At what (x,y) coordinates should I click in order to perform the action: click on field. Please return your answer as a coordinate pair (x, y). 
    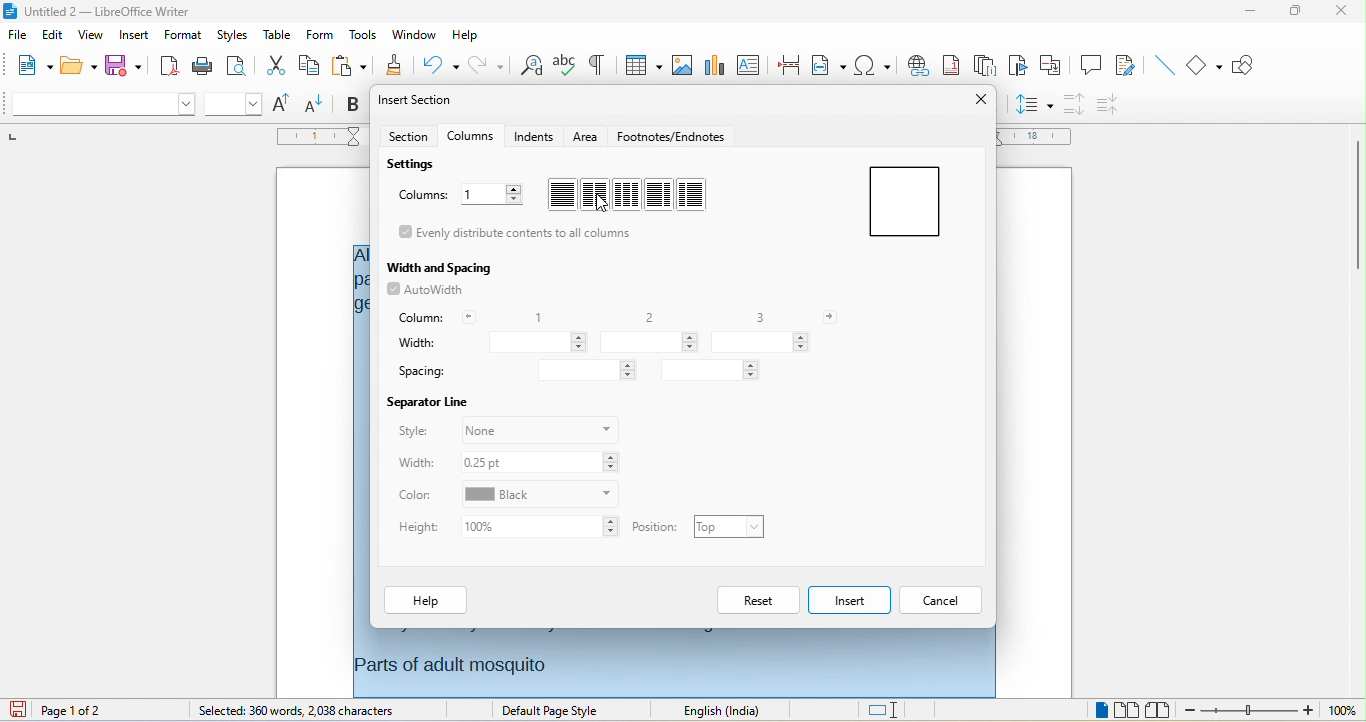
    Looking at the image, I should click on (829, 65).